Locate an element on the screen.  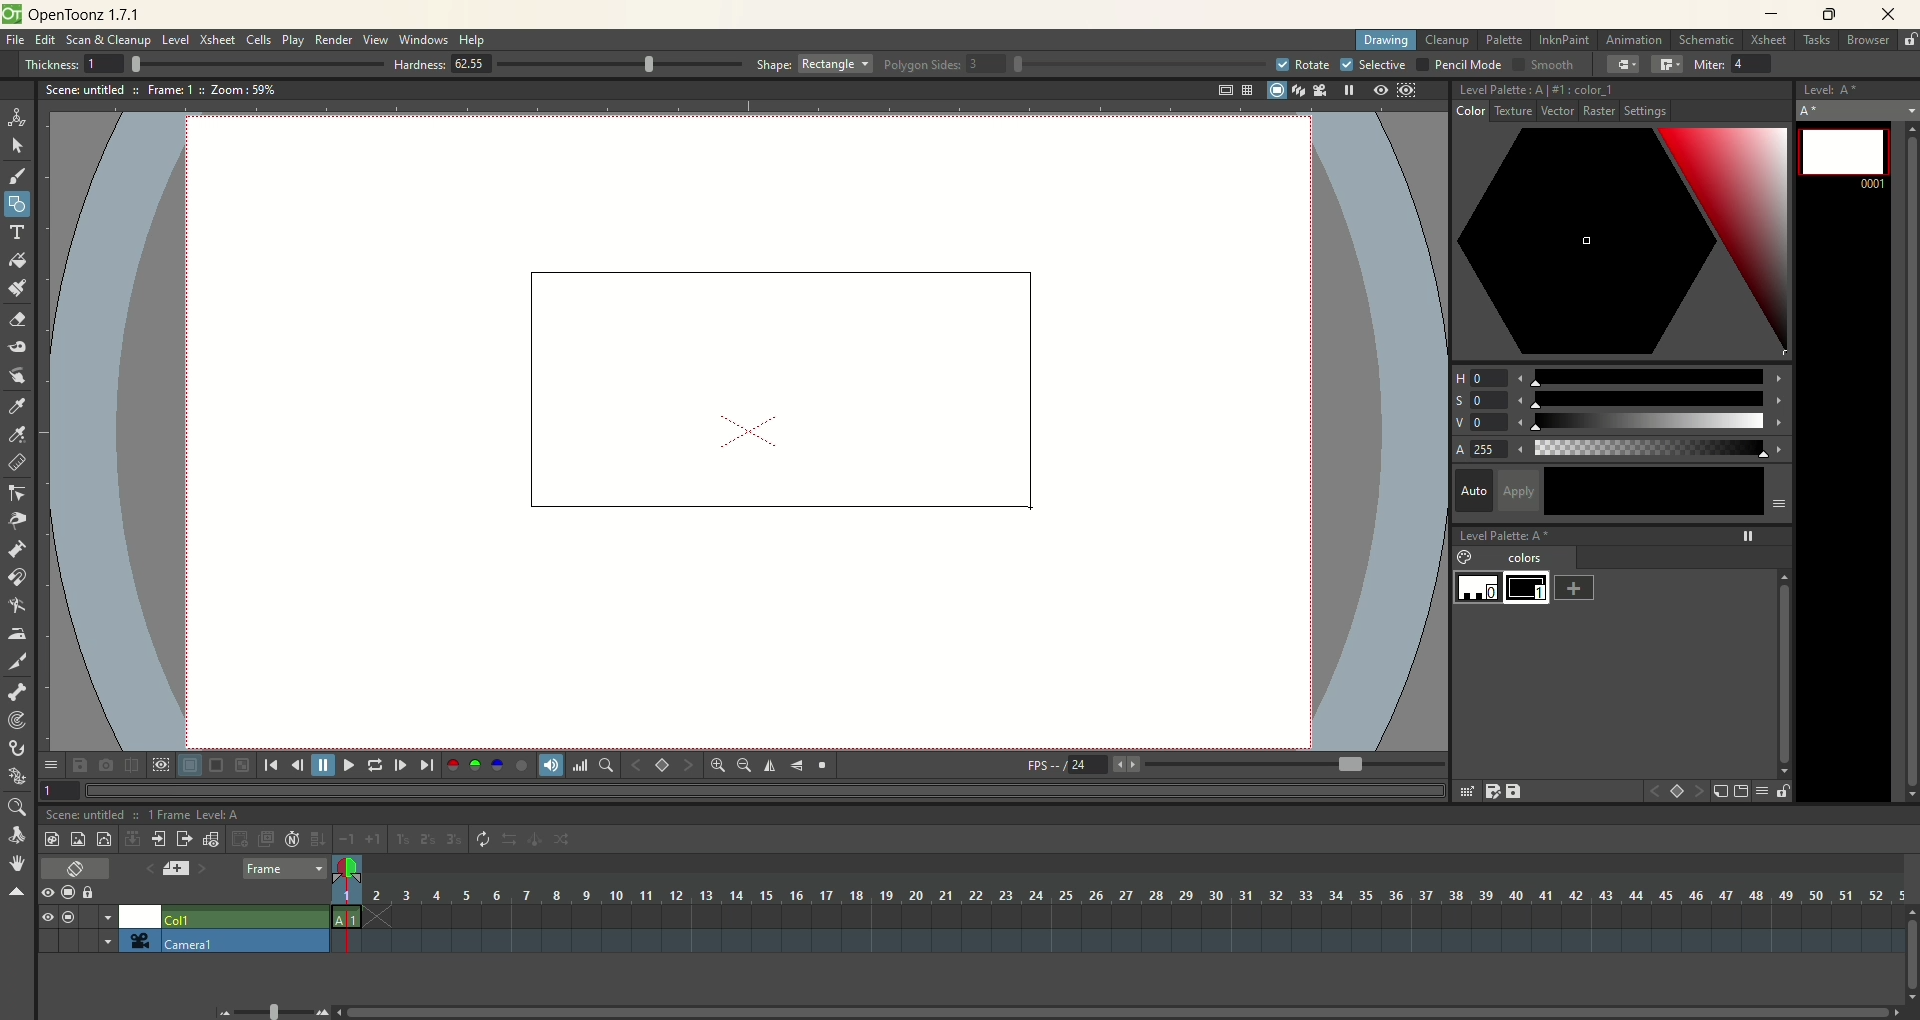
define sub-camera is located at coordinates (160, 764).